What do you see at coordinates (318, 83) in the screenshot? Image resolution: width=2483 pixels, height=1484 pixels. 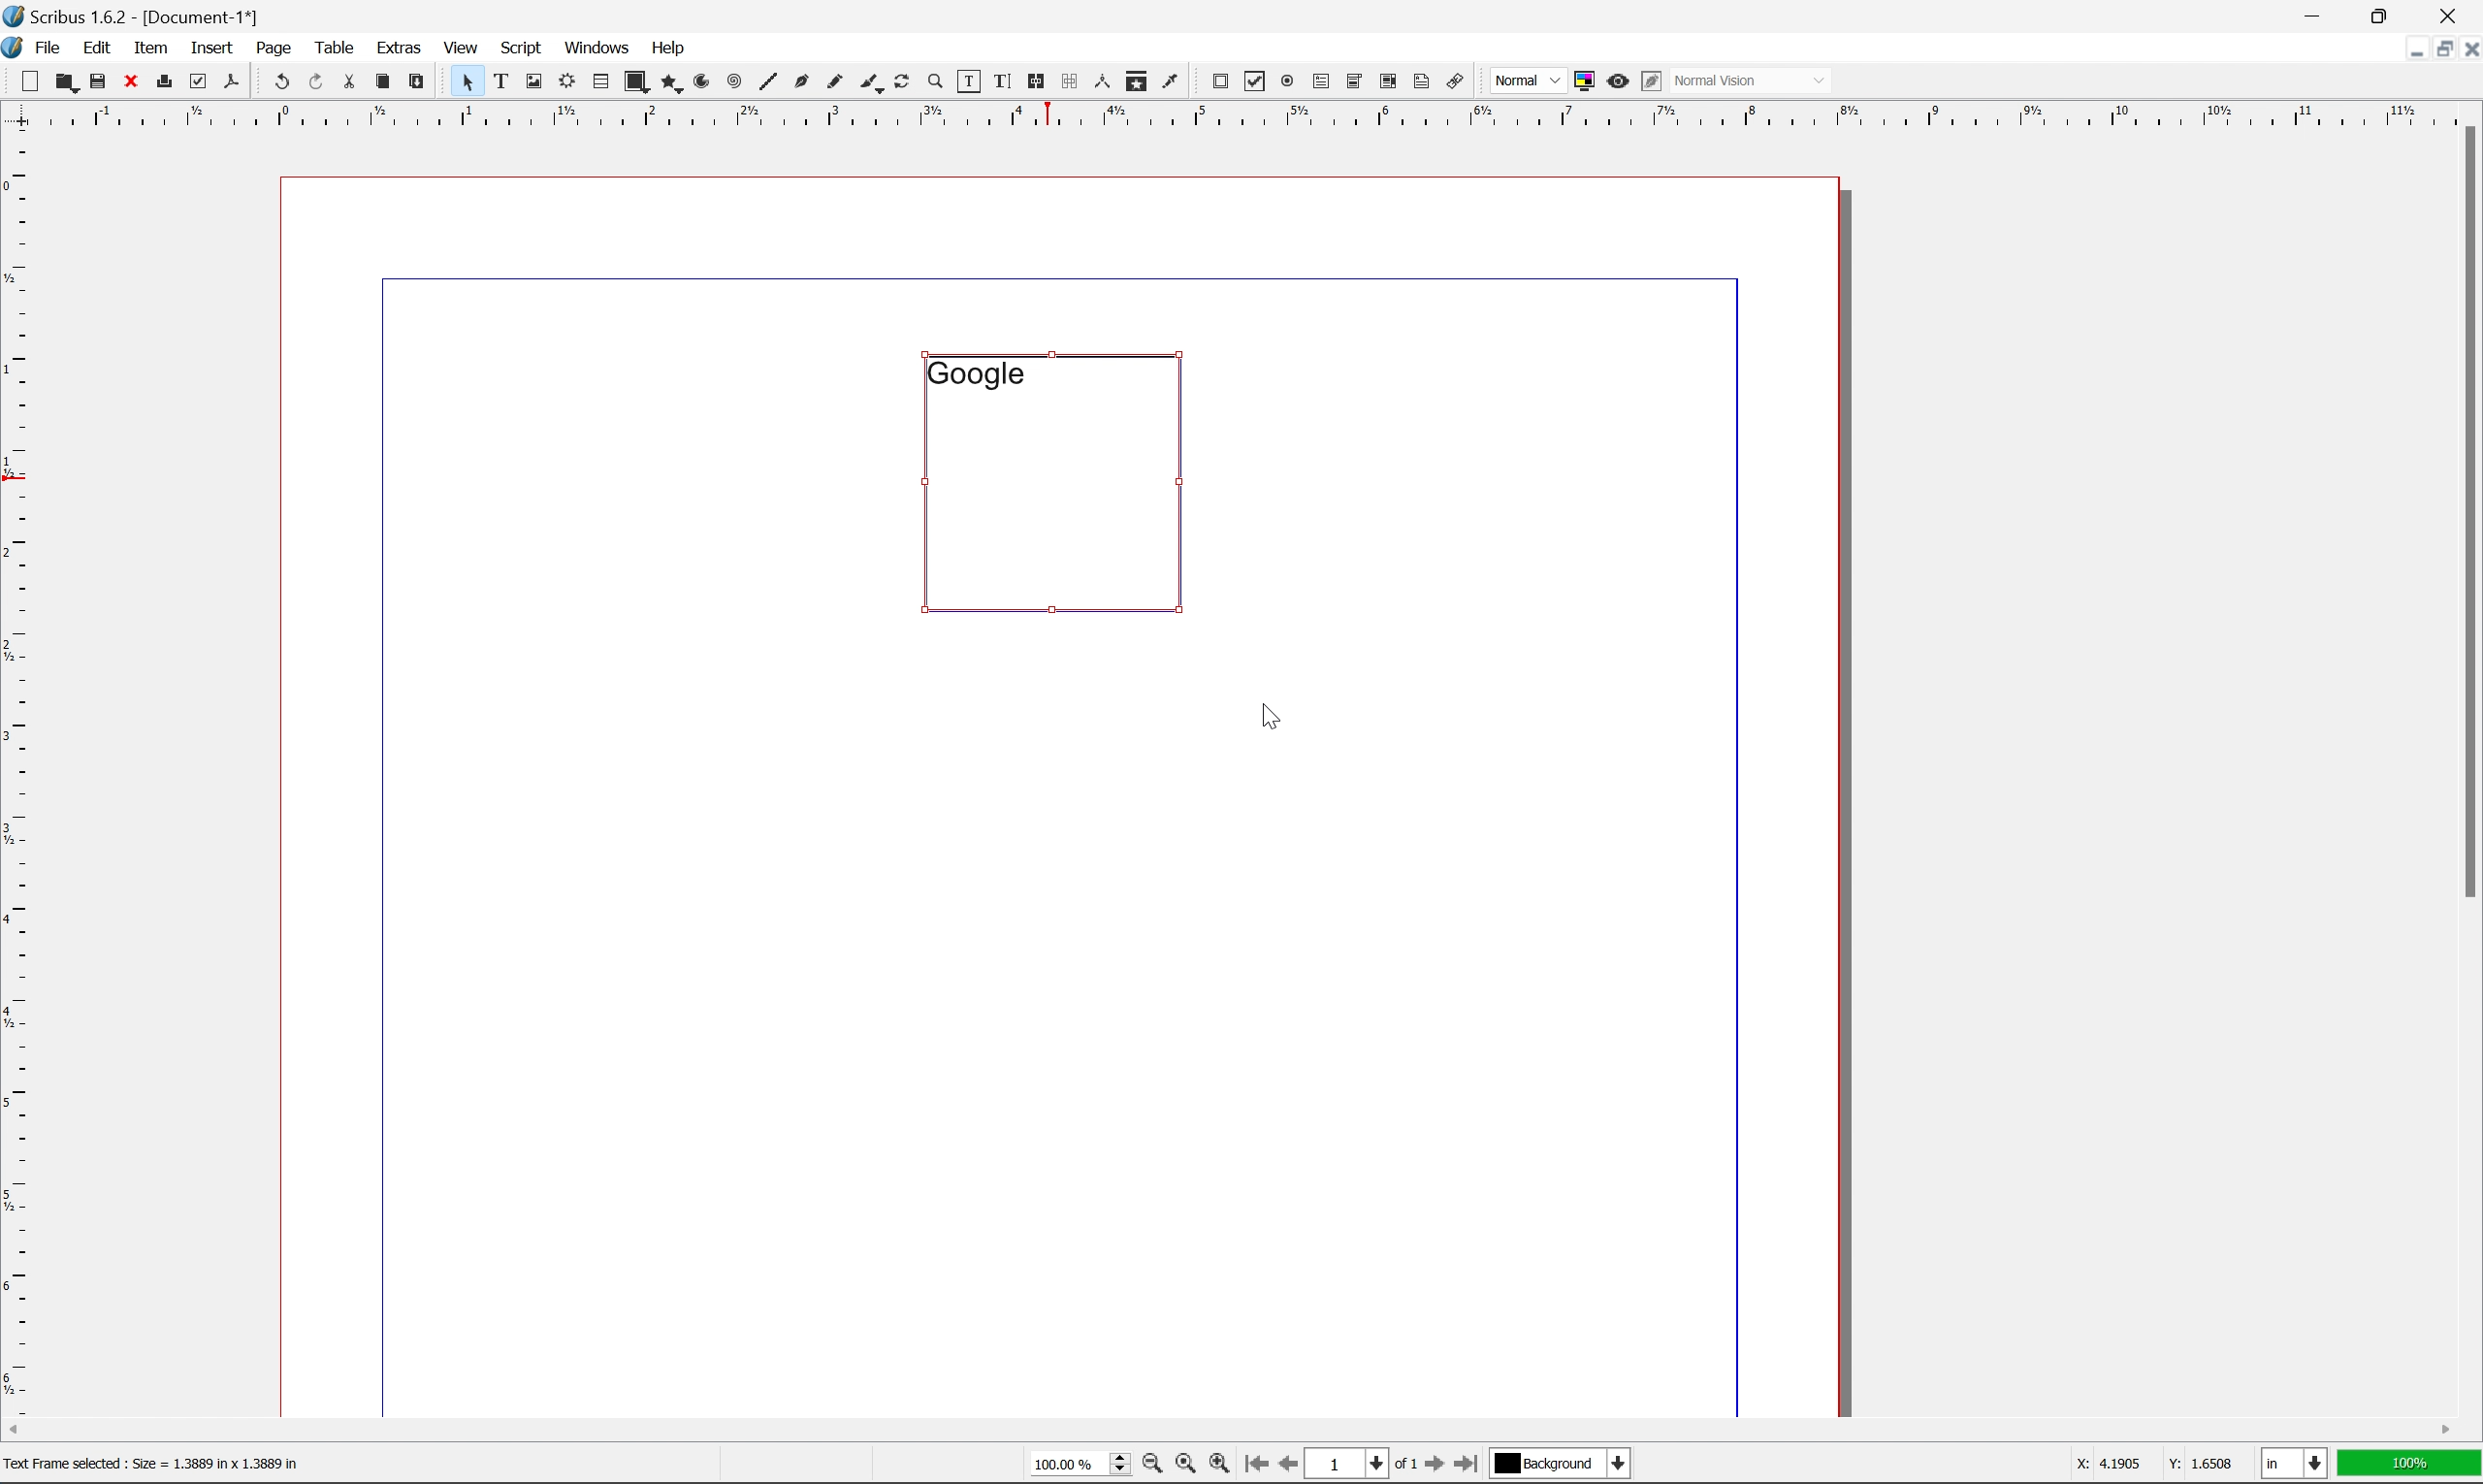 I see `redo` at bounding box center [318, 83].